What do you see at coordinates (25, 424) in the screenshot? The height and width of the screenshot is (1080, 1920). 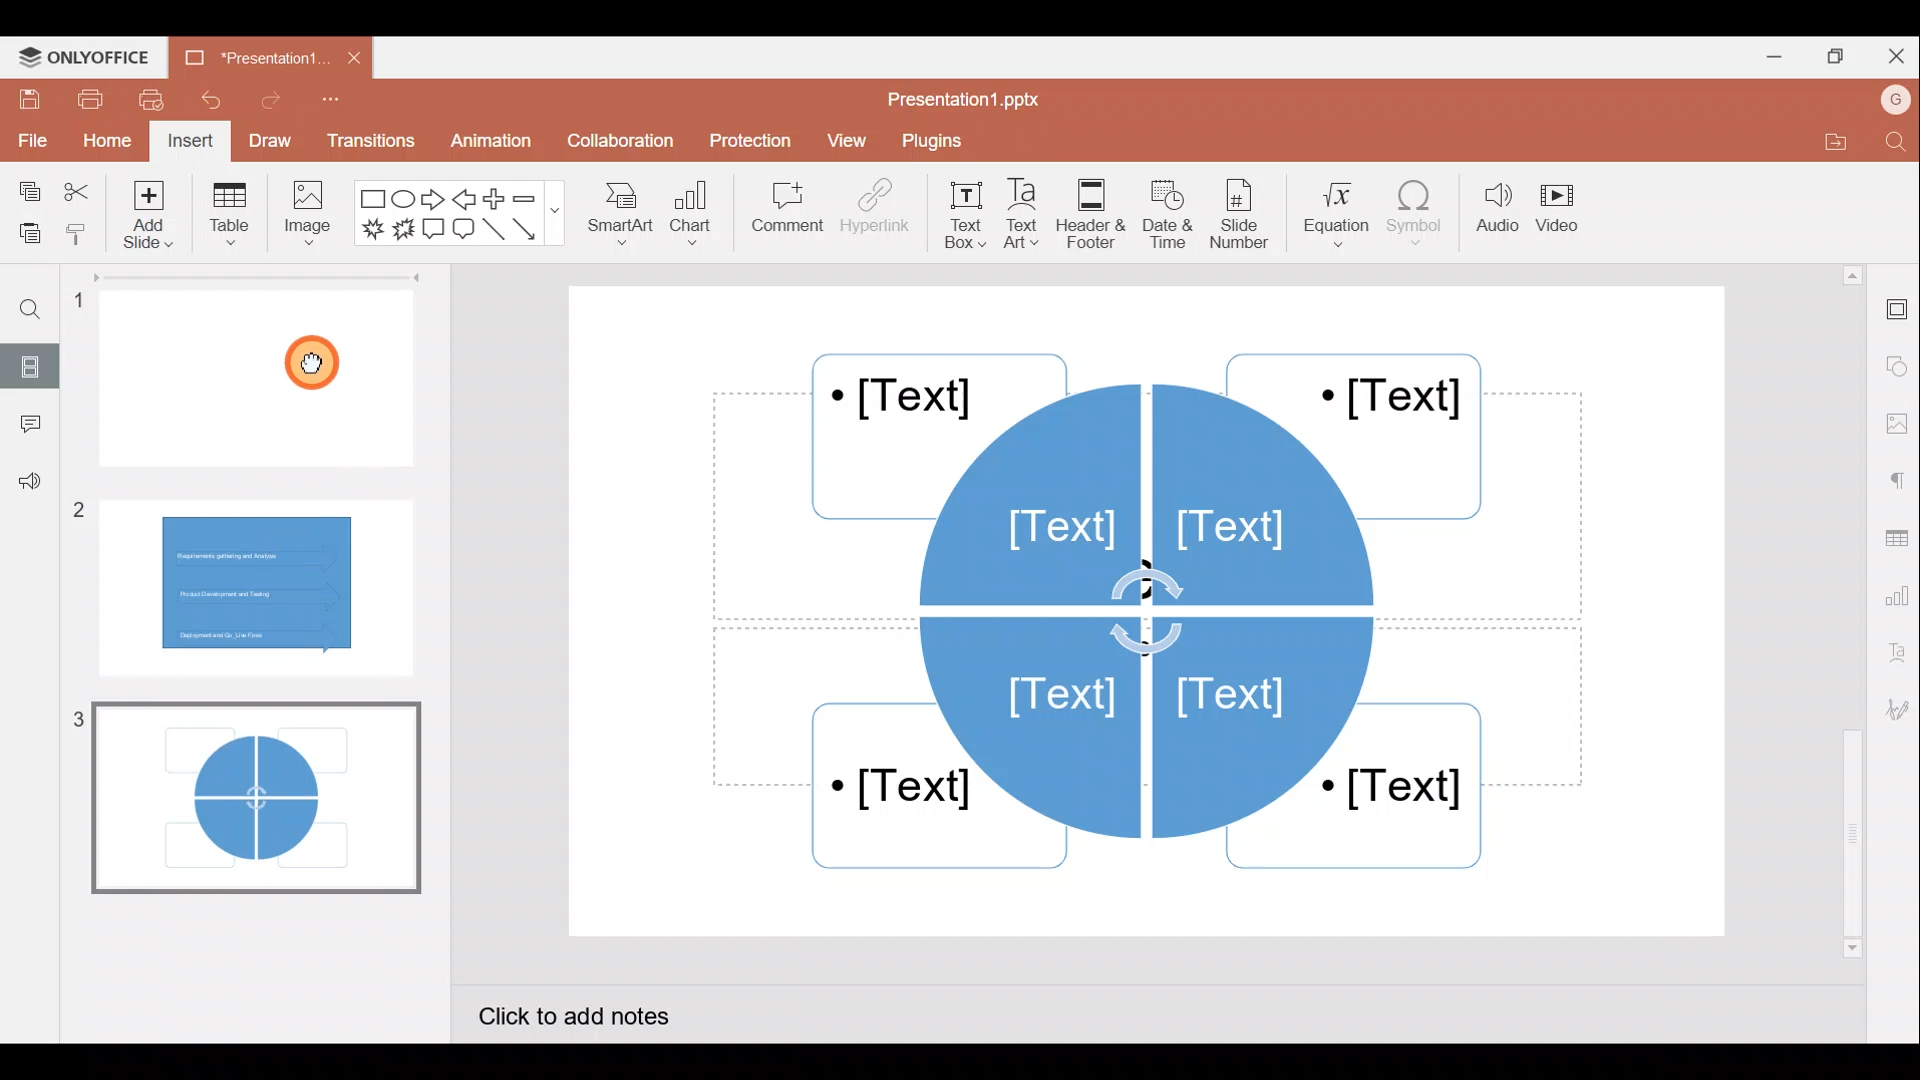 I see `Comment` at bounding box center [25, 424].